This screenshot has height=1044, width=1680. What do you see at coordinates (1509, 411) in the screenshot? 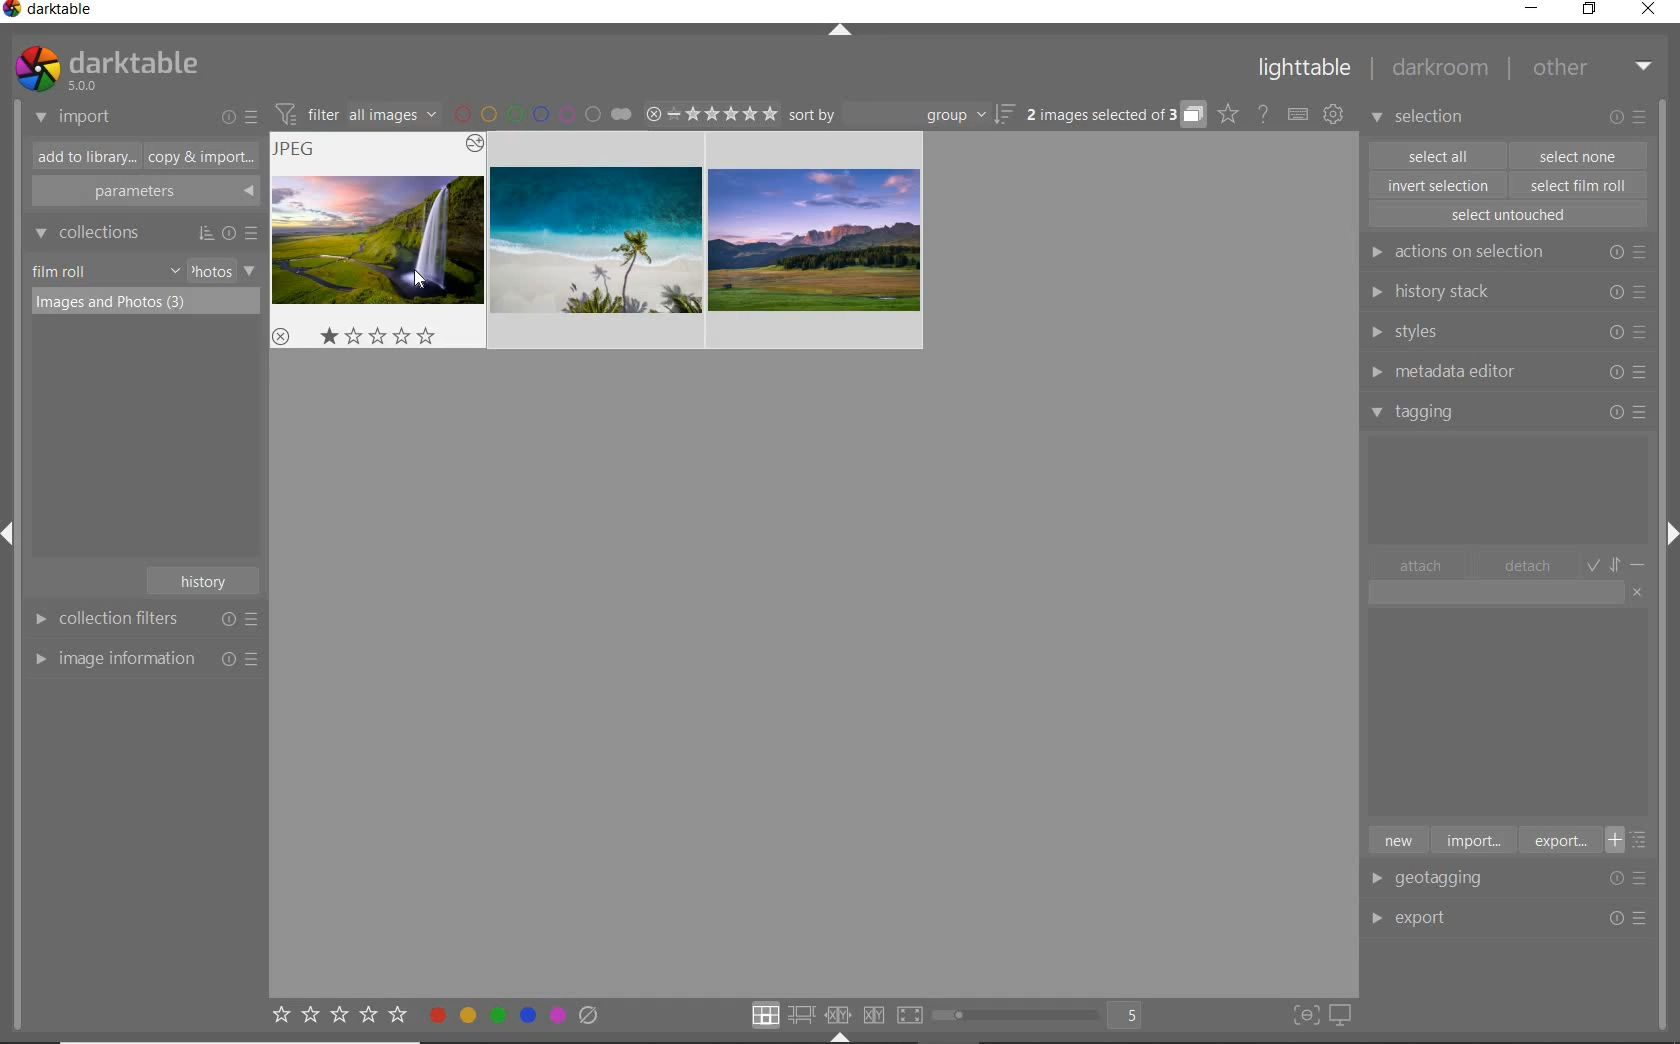
I see `tagging` at bounding box center [1509, 411].